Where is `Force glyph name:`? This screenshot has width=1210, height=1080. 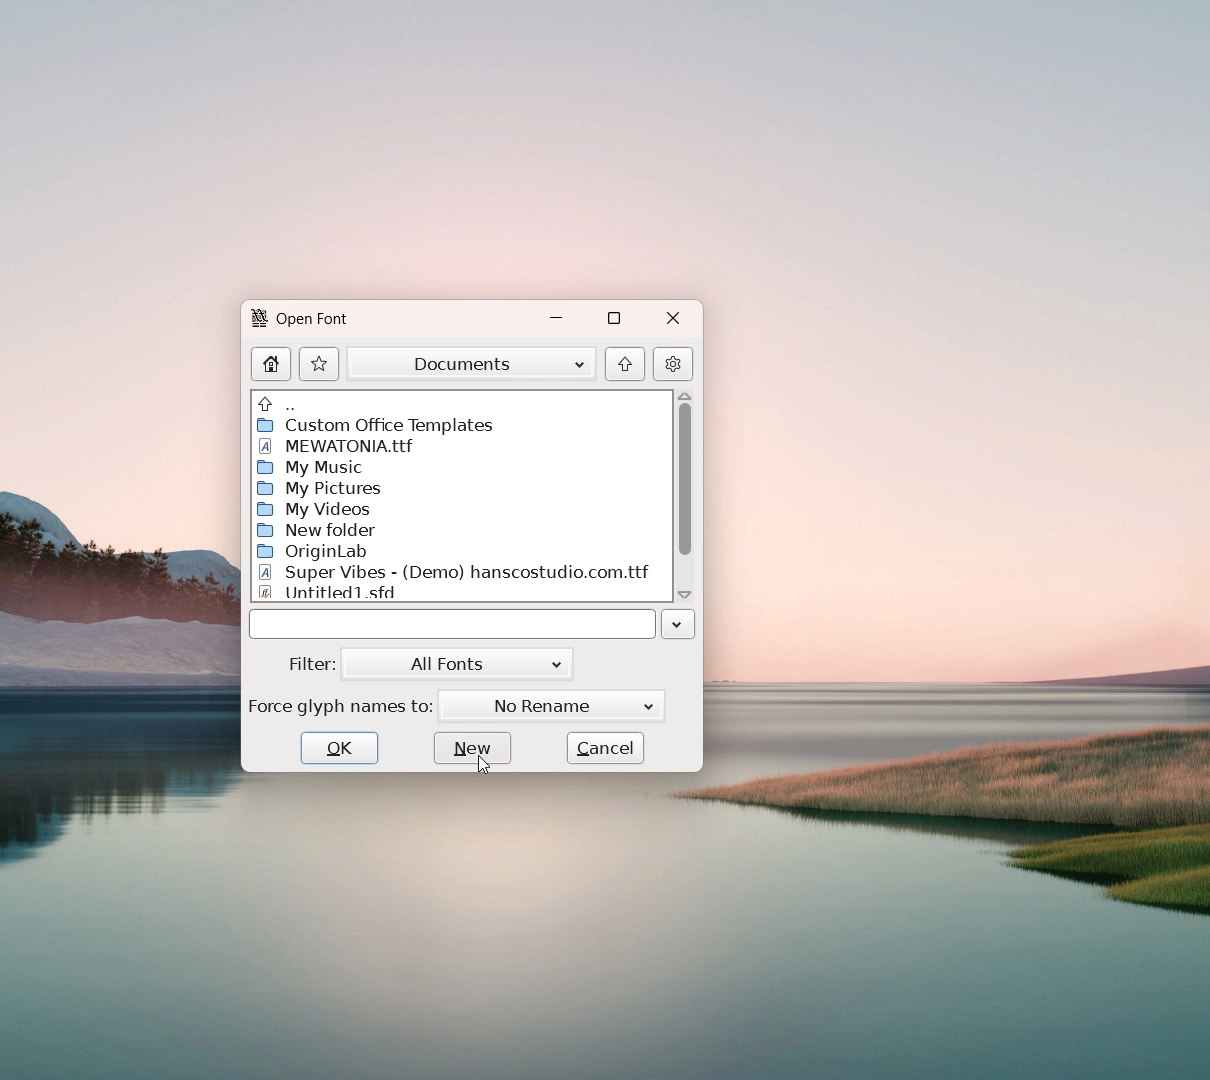 Force glyph name: is located at coordinates (341, 704).